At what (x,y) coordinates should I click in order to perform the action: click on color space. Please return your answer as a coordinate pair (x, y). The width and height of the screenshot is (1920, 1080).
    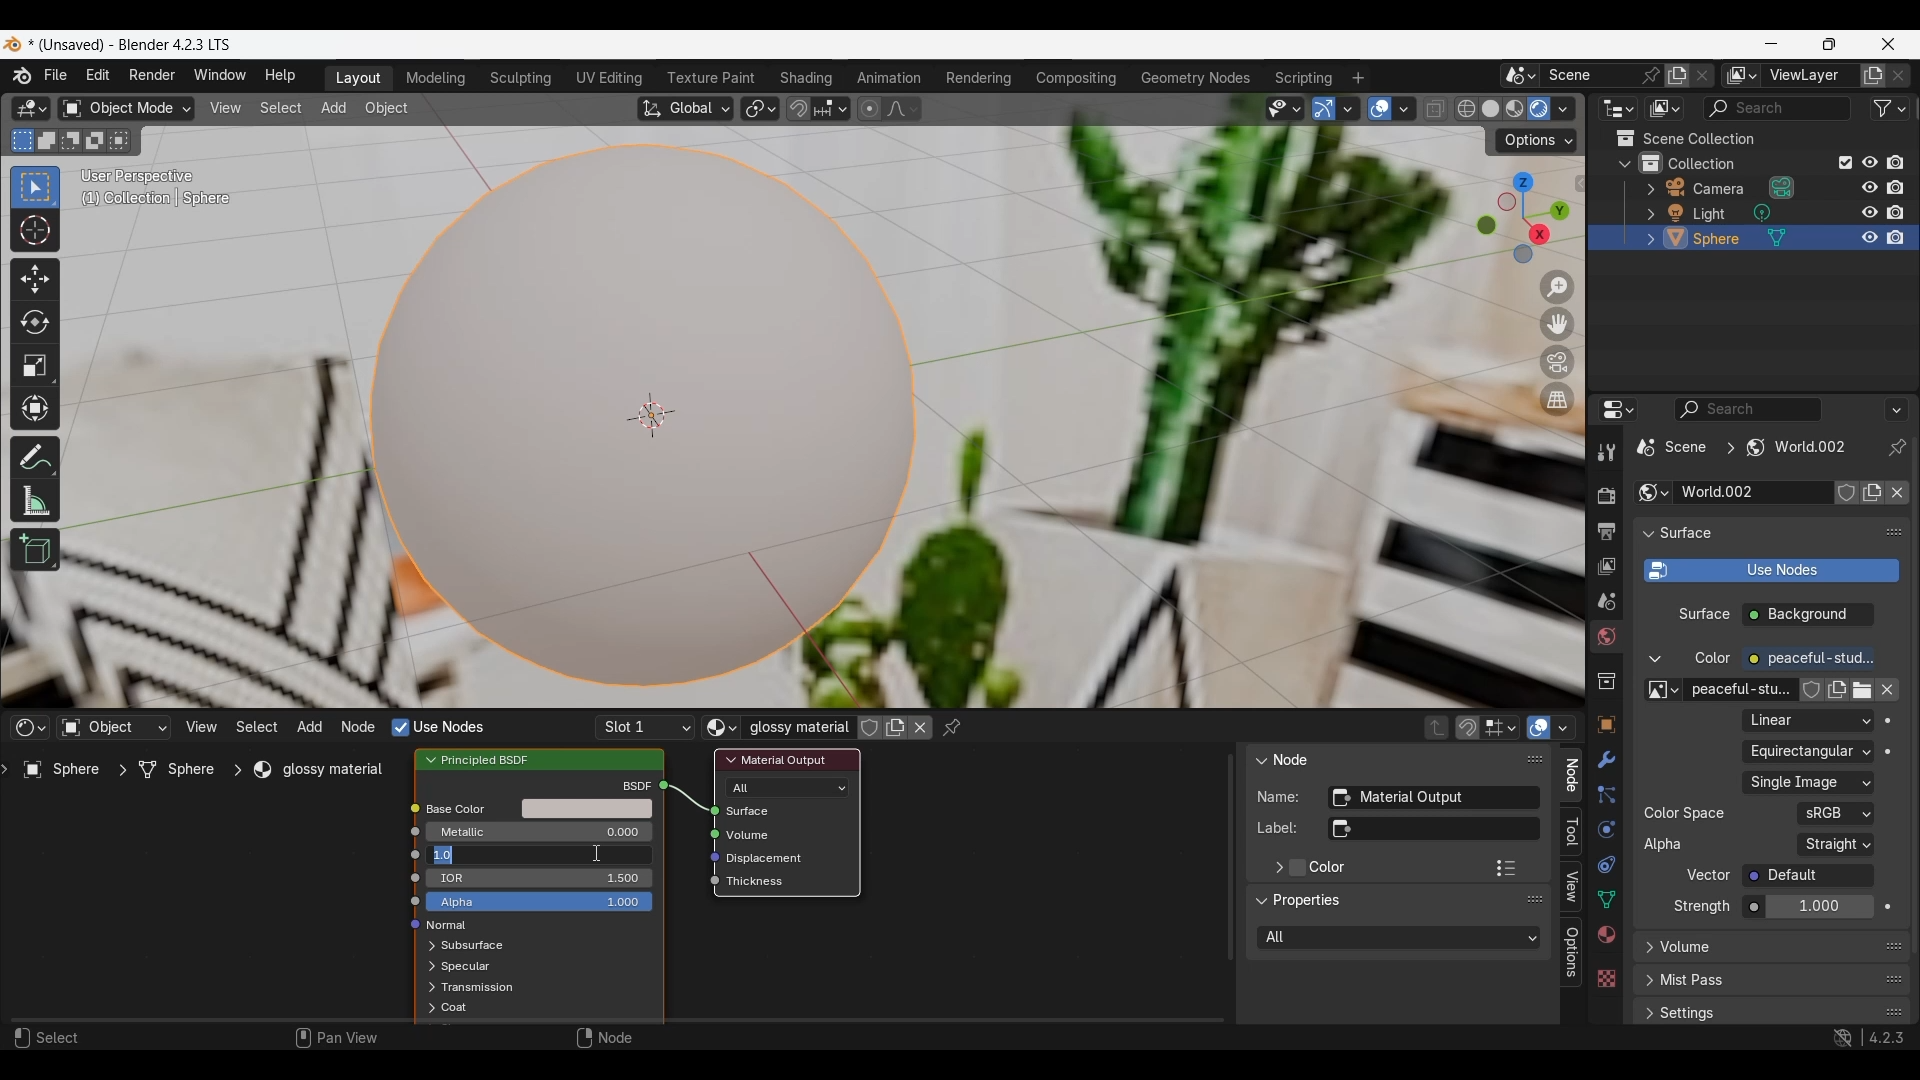
    Looking at the image, I should click on (1685, 813).